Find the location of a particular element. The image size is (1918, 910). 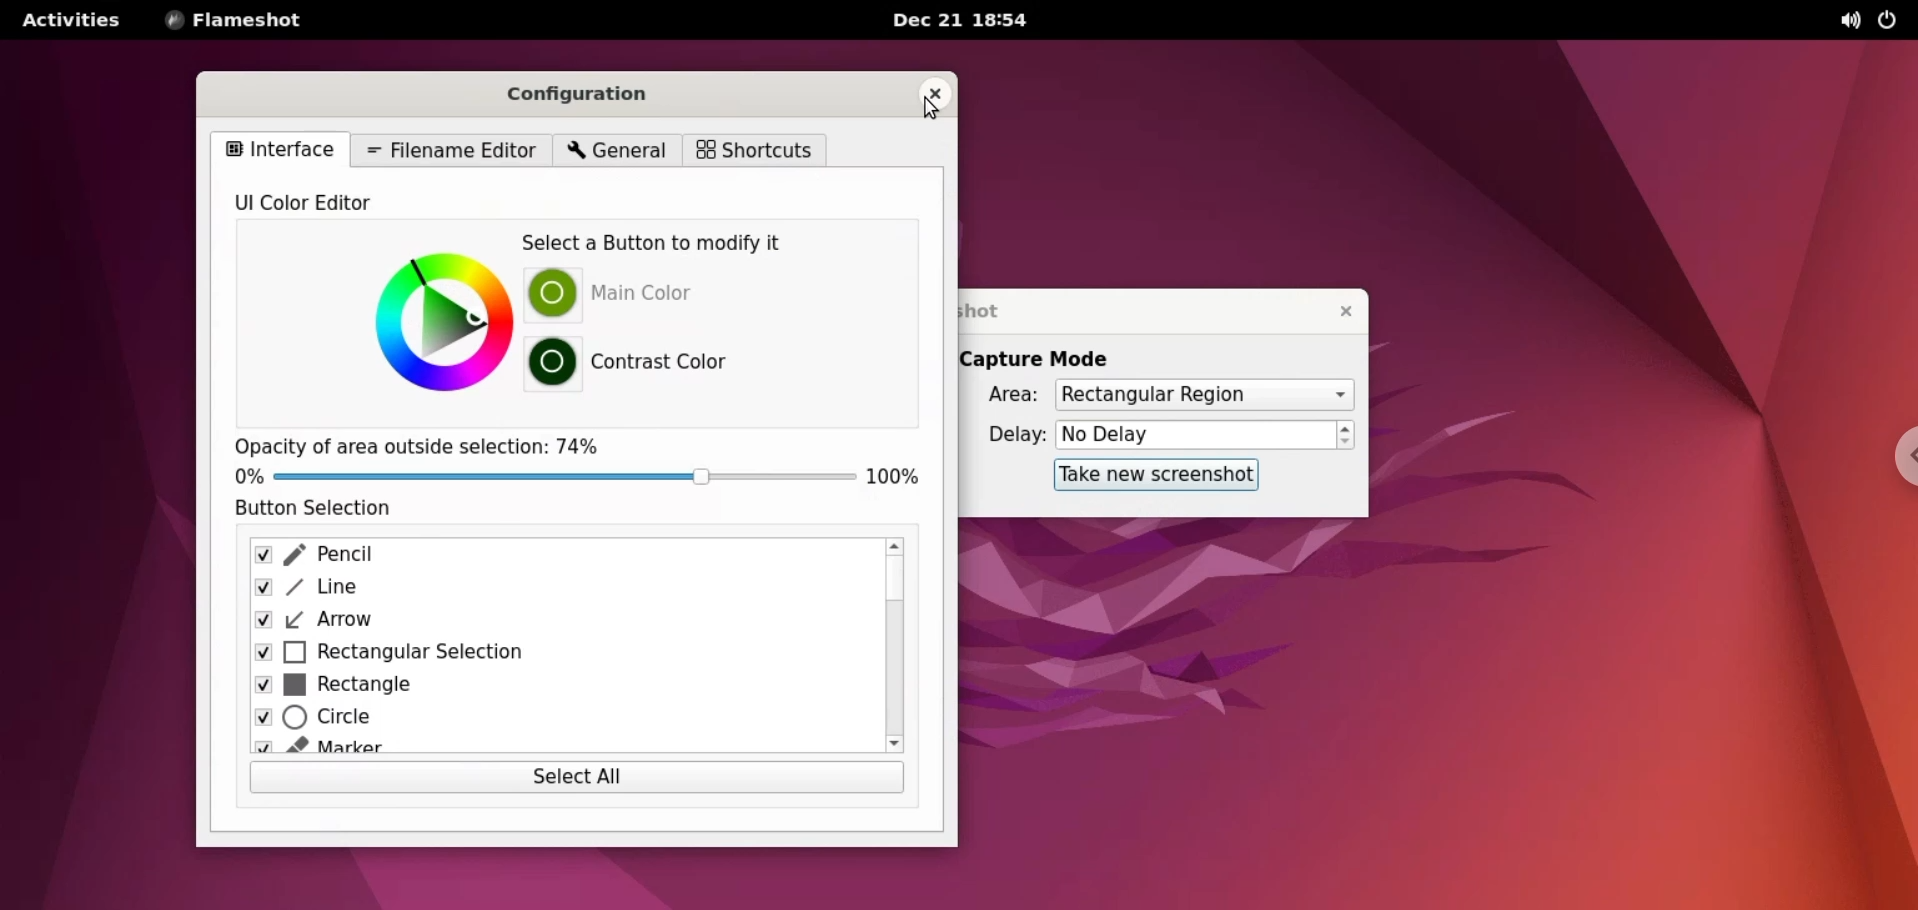

line checkbox is located at coordinates (553, 589).